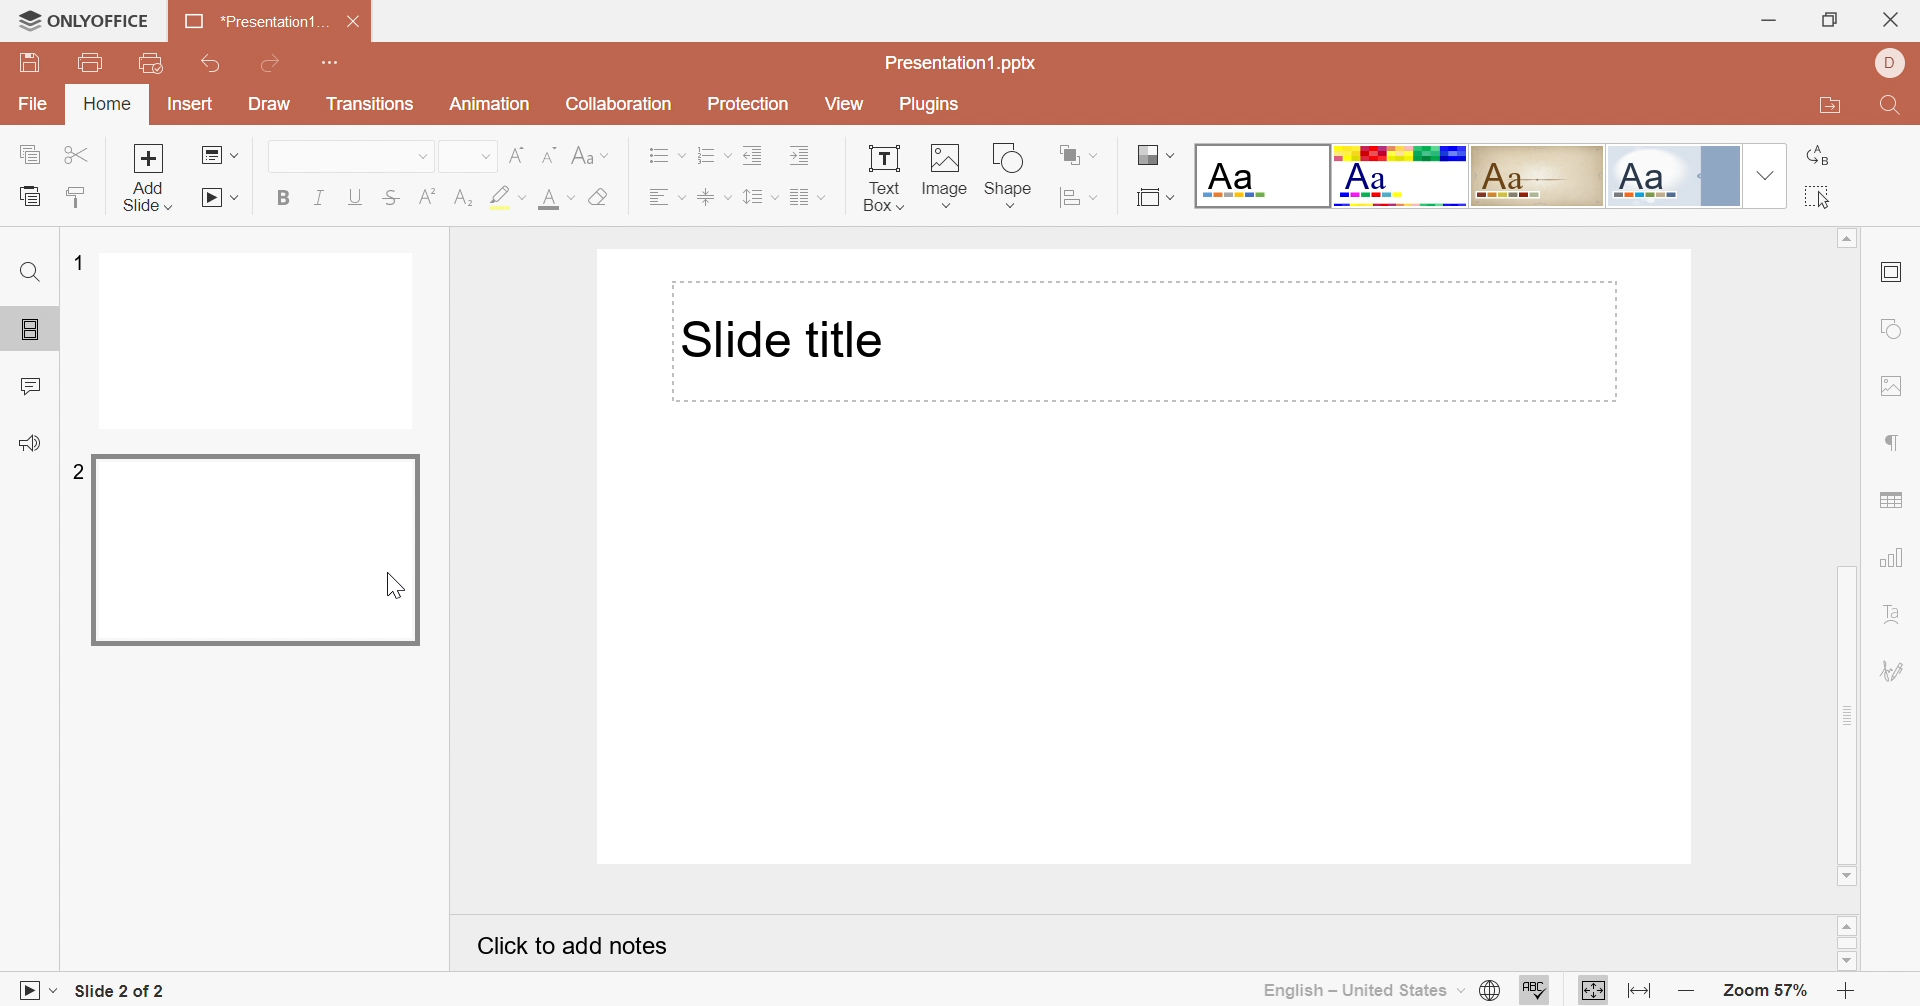 Image resolution: width=1920 pixels, height=1006 pixels. What do you see at coordinates (1891, 271) in the screenshot?
I see `Slide settings` at bounding box center [1891, 271].